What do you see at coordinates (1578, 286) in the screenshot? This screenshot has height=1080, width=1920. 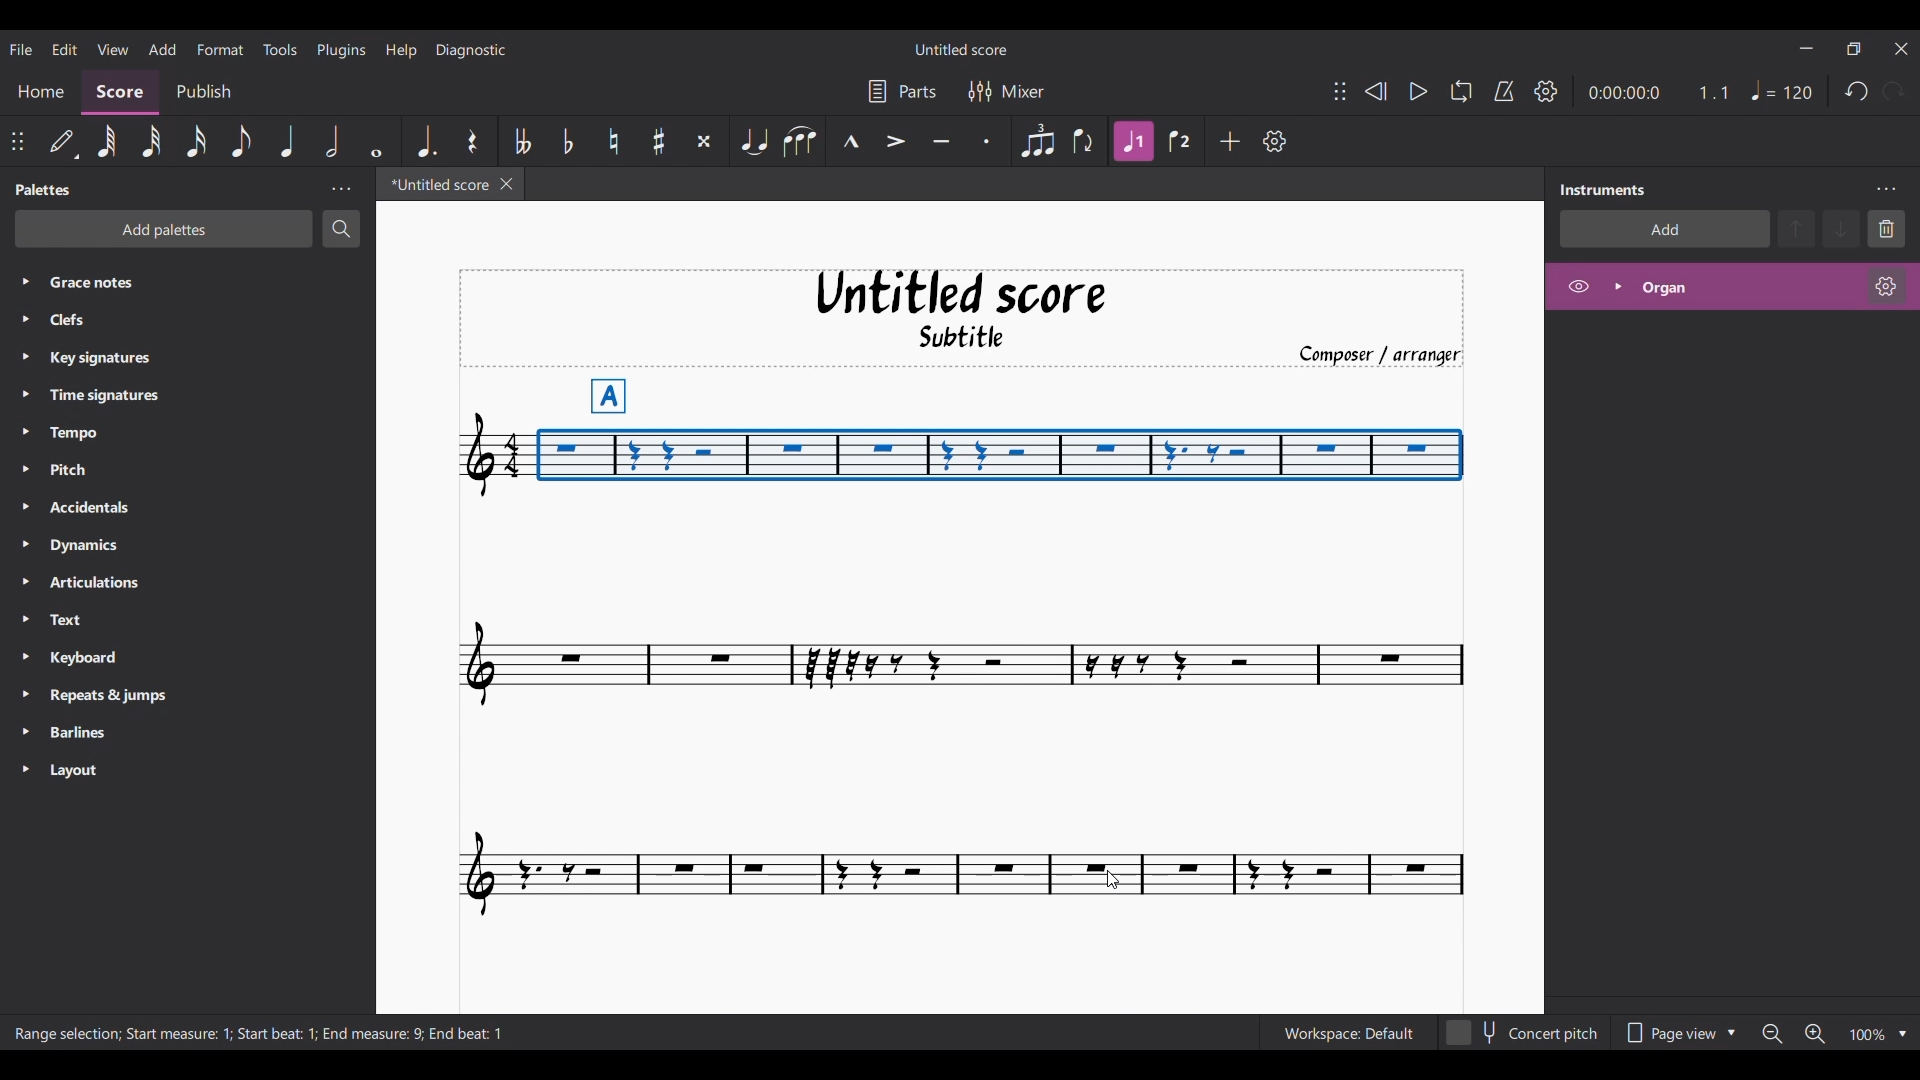 I see `Hide instrument` at bounding box center [1578, 286].